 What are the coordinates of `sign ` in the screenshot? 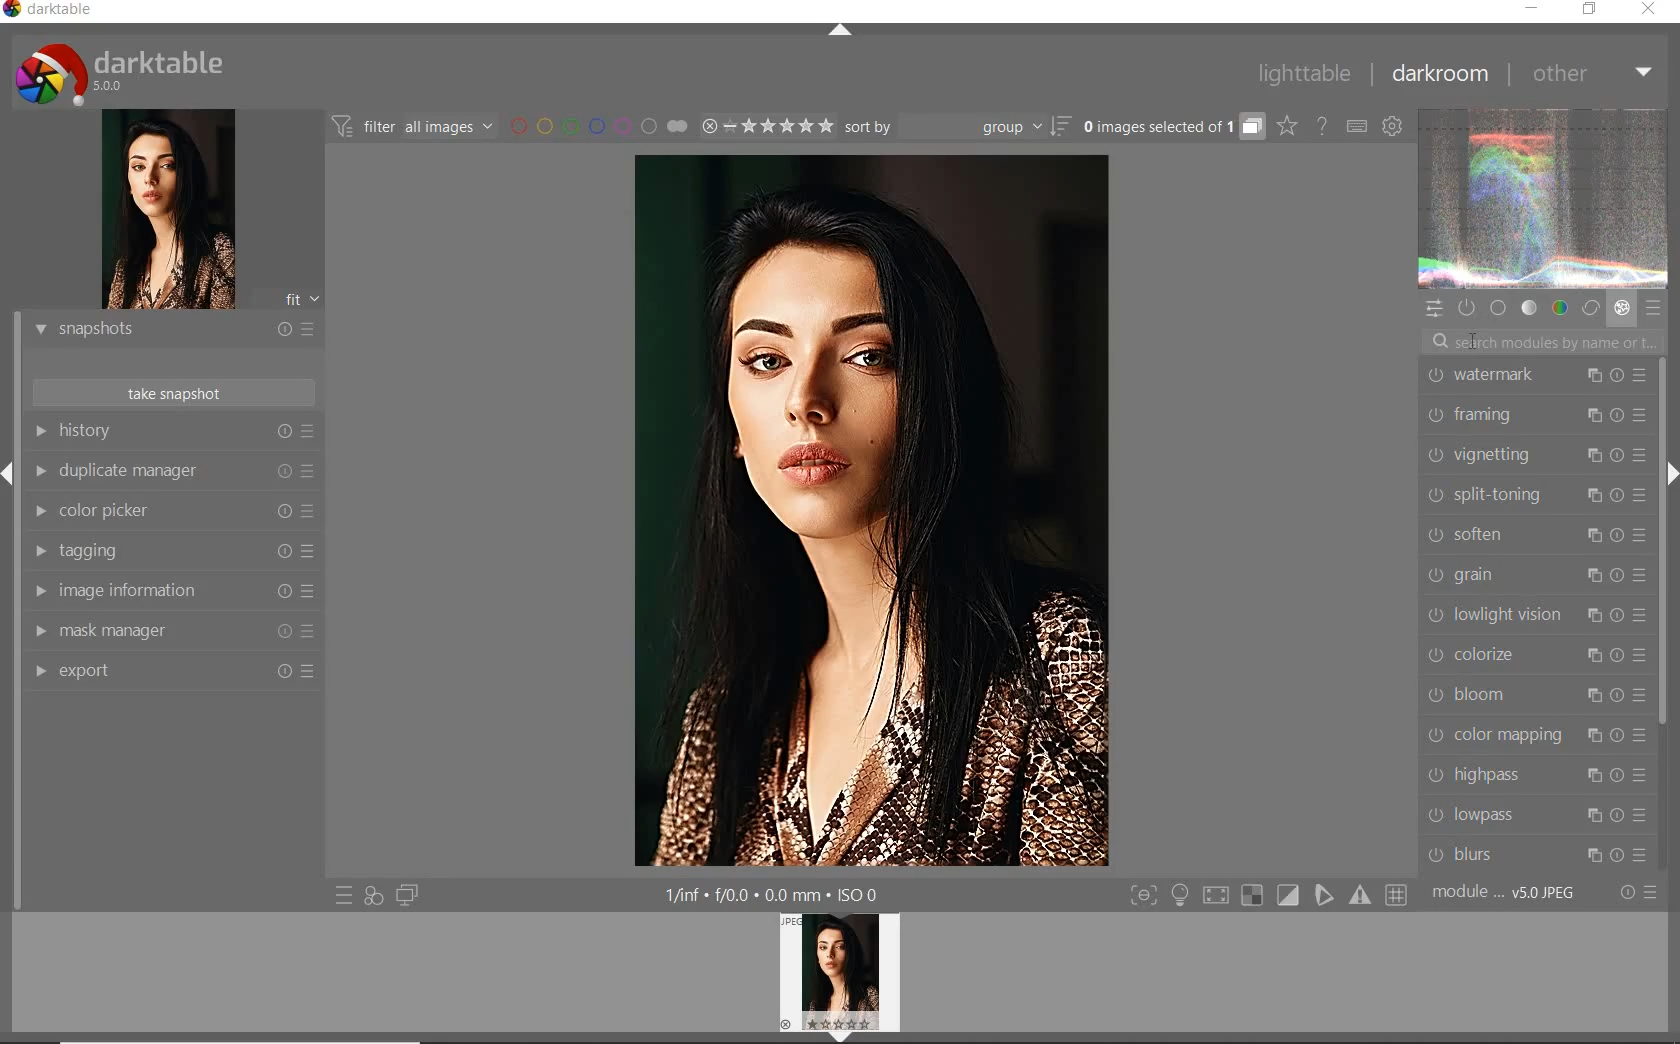 It's located at (1218, 897).